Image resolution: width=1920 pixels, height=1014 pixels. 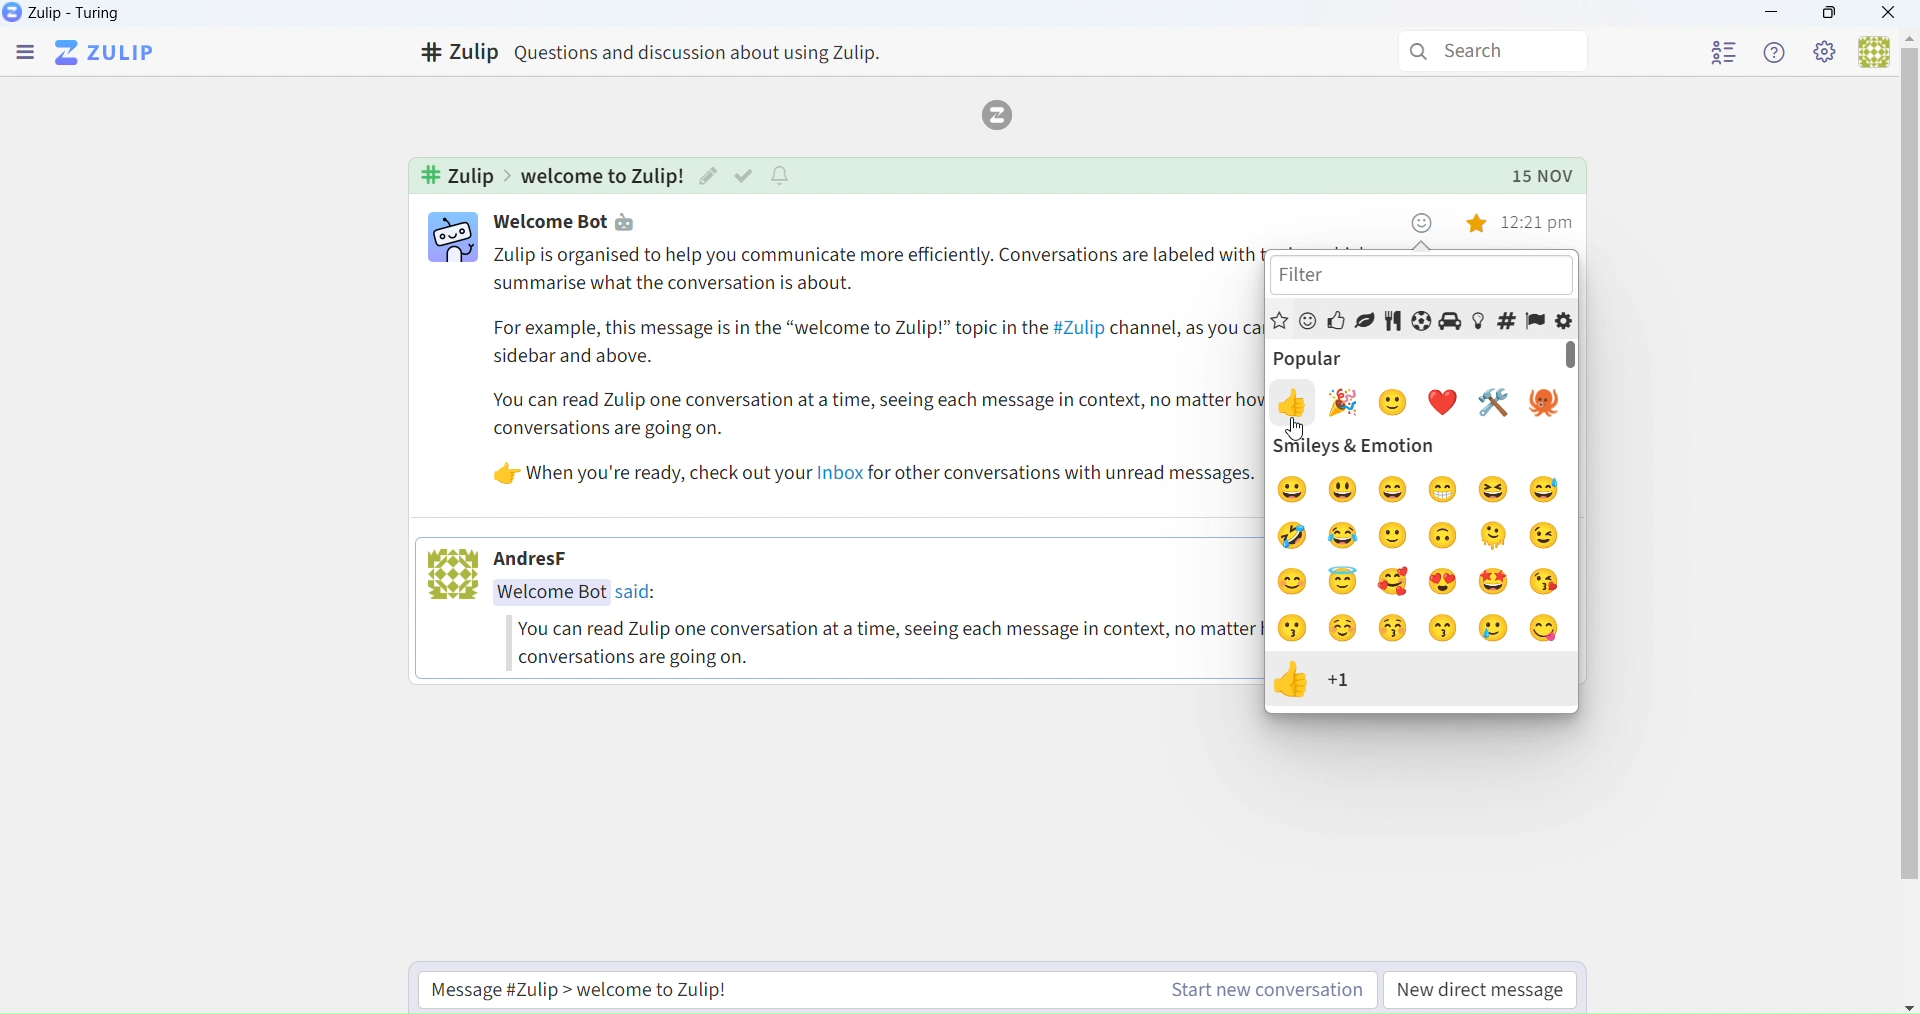 I want to click on big smile, so click(x=1345, y=492).